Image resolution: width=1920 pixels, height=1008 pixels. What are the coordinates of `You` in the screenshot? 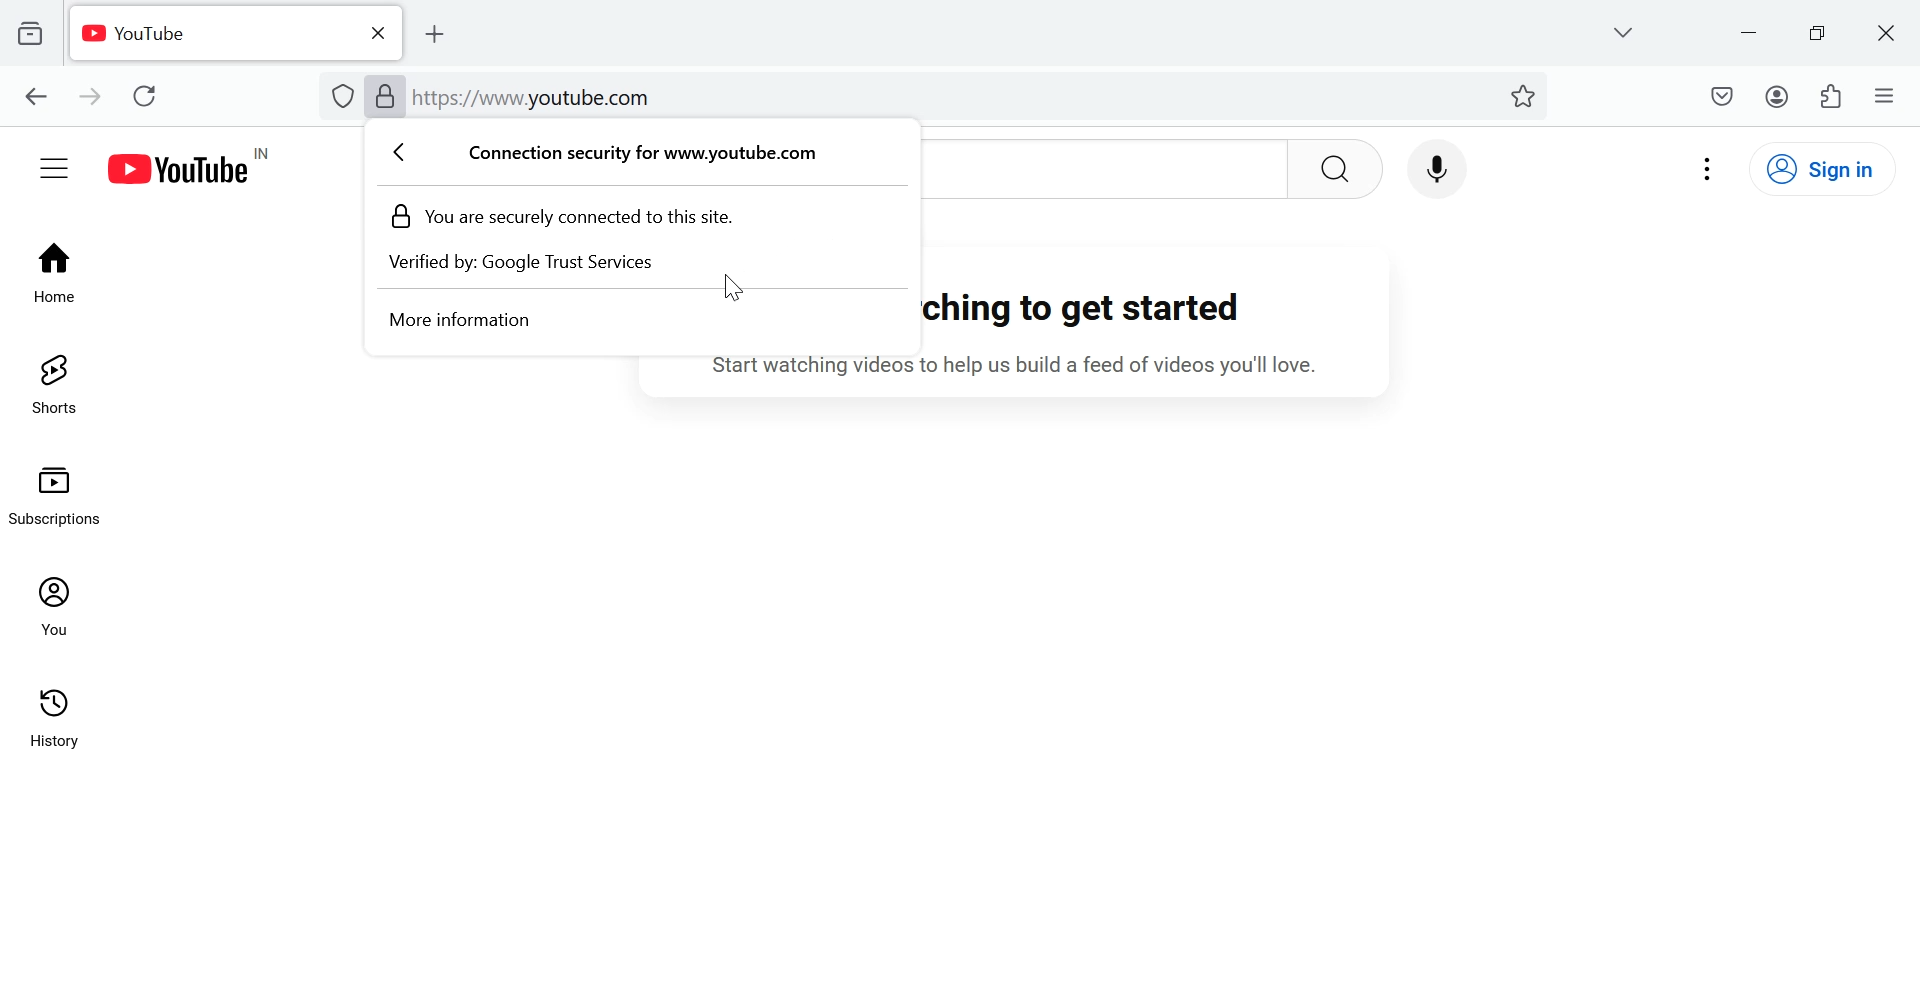 It's located at (58, 606).